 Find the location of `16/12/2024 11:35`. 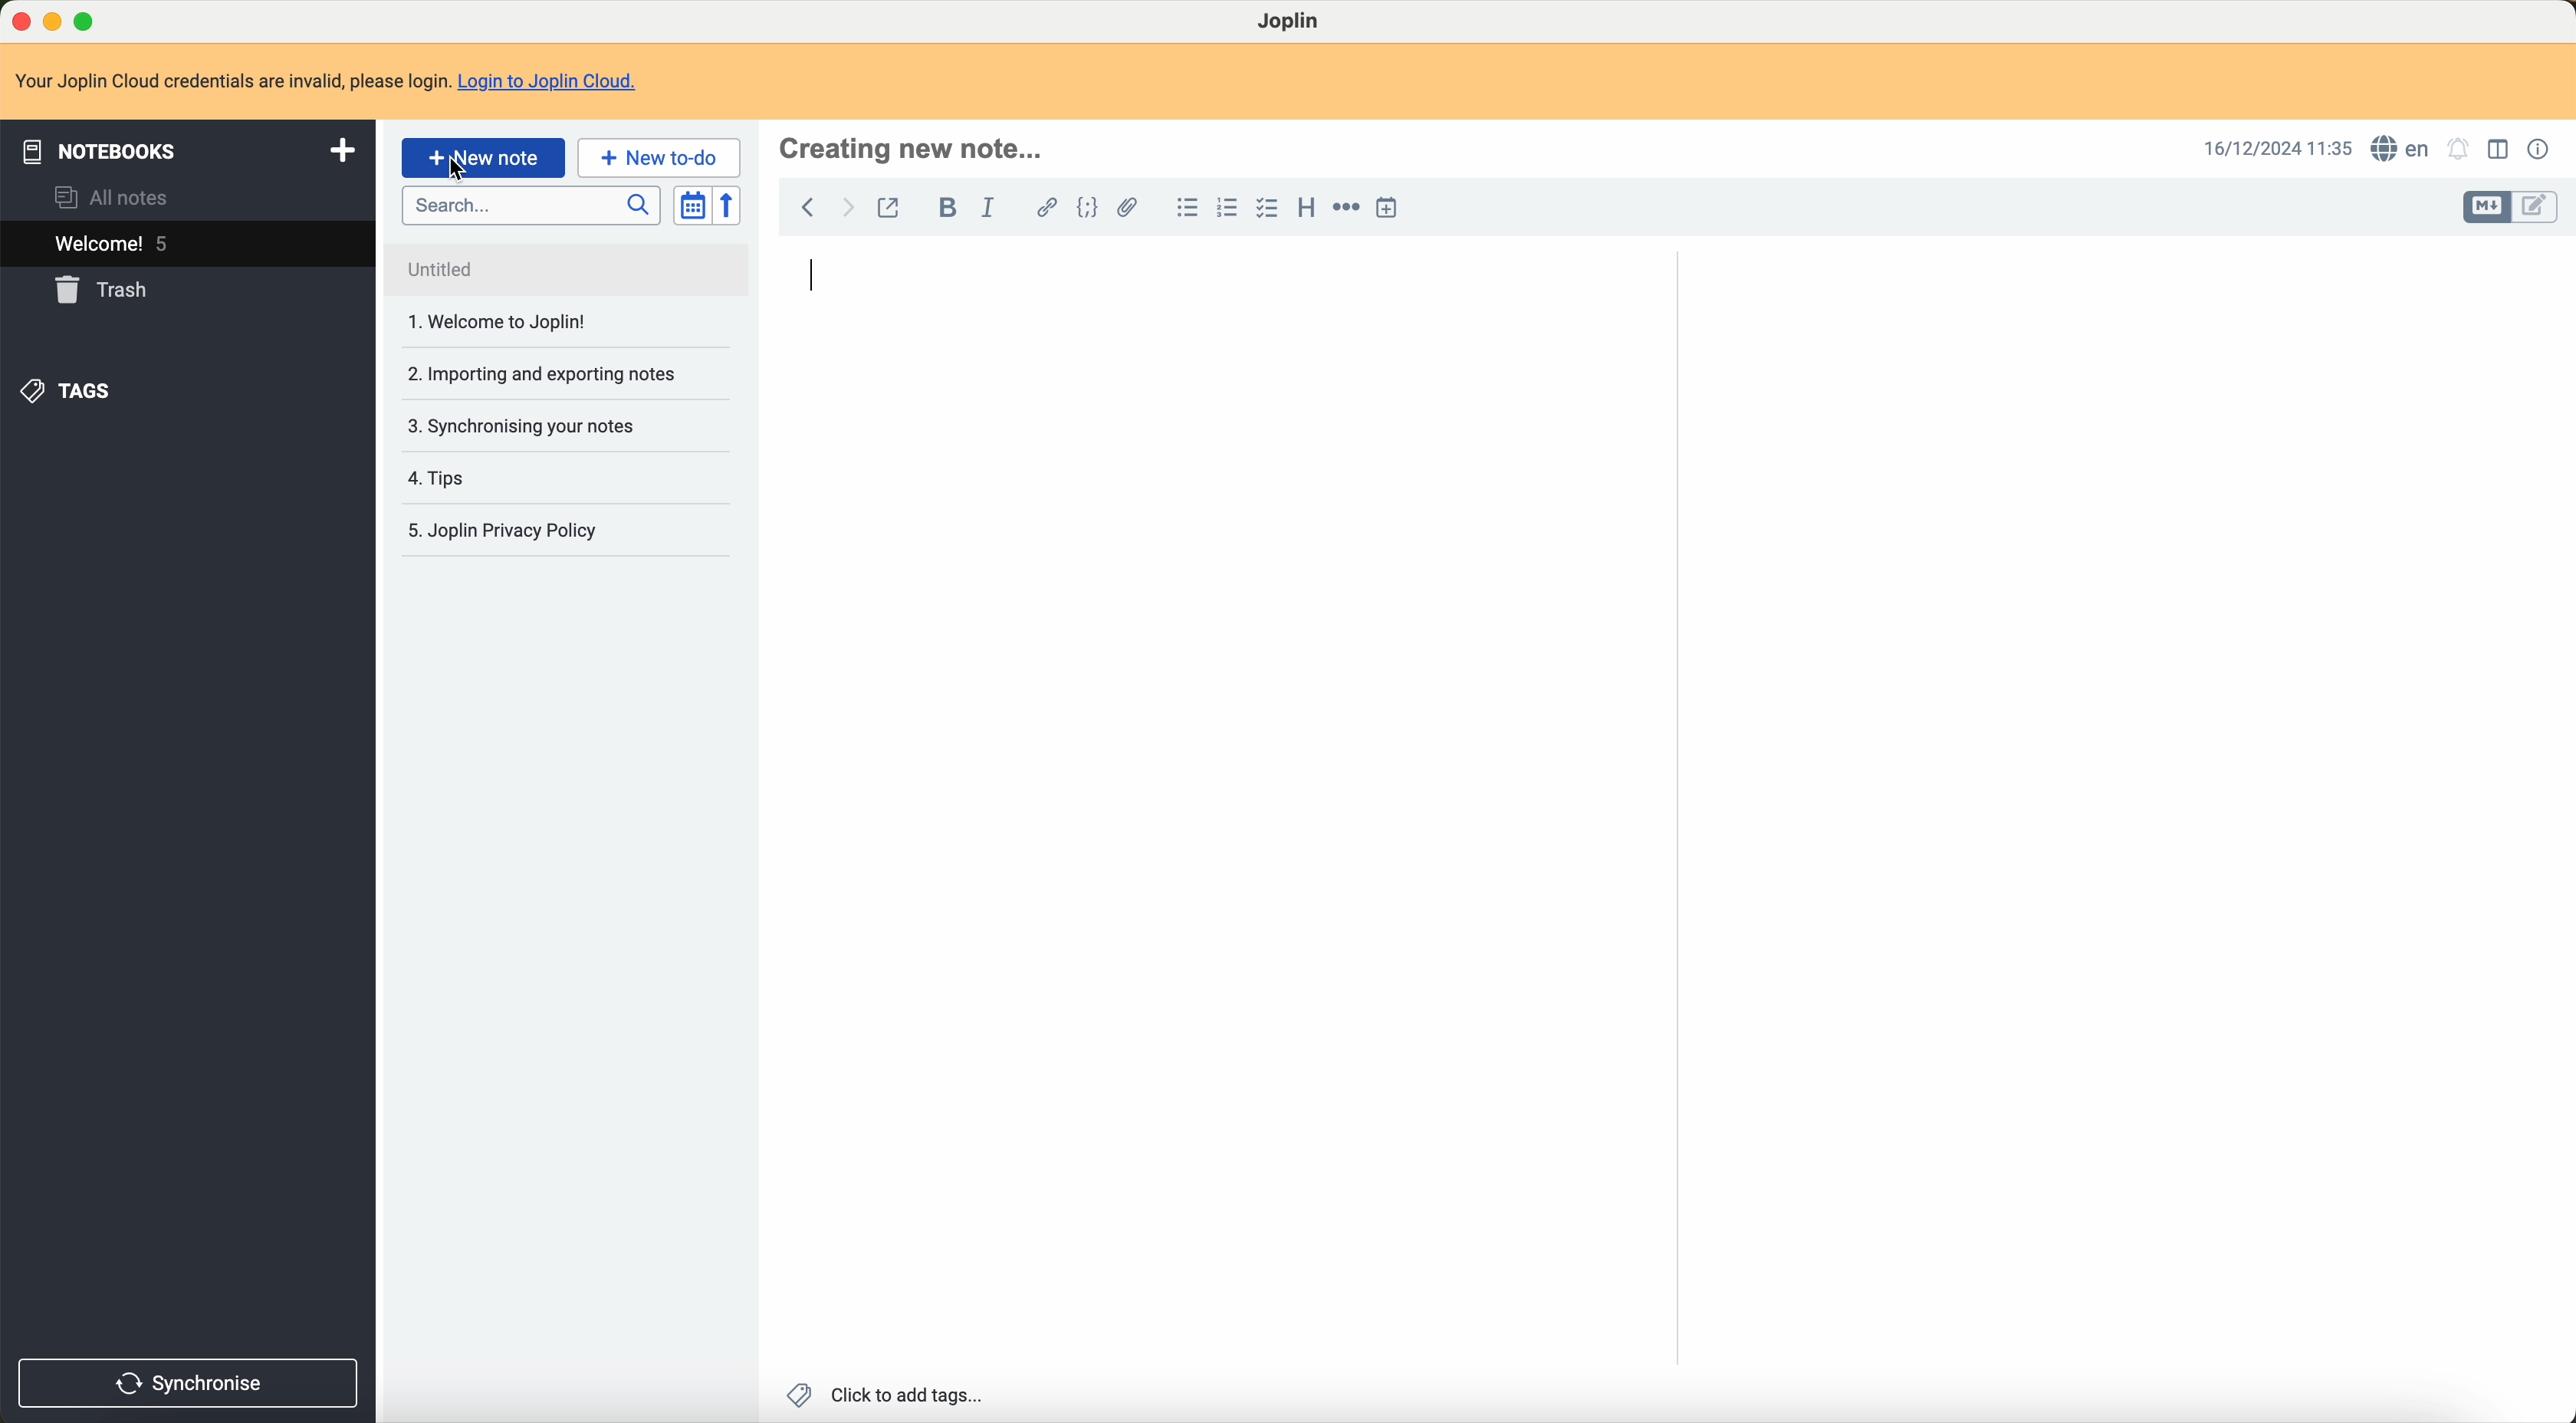

16/12/2024 11:35 is located at coordinates (2273, 149).